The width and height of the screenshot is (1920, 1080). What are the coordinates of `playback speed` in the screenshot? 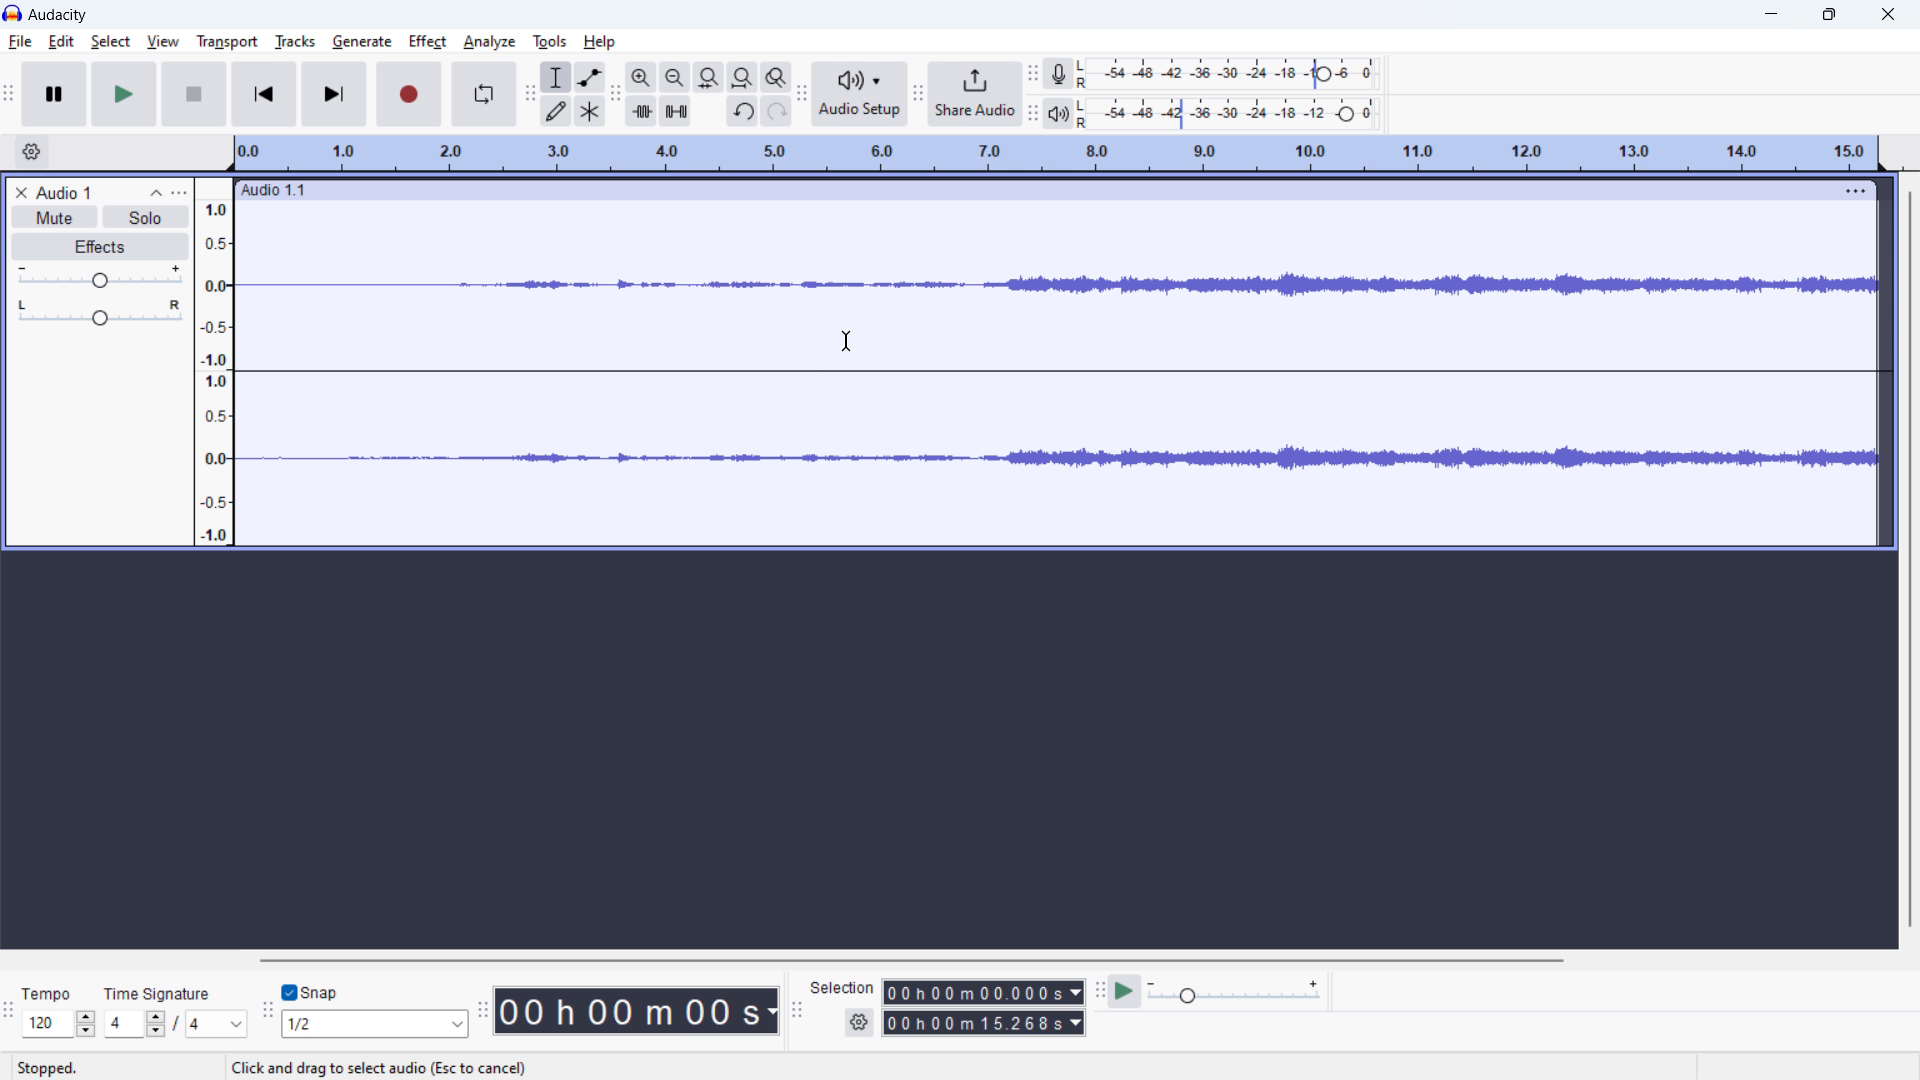 It's located at (1235, 993).